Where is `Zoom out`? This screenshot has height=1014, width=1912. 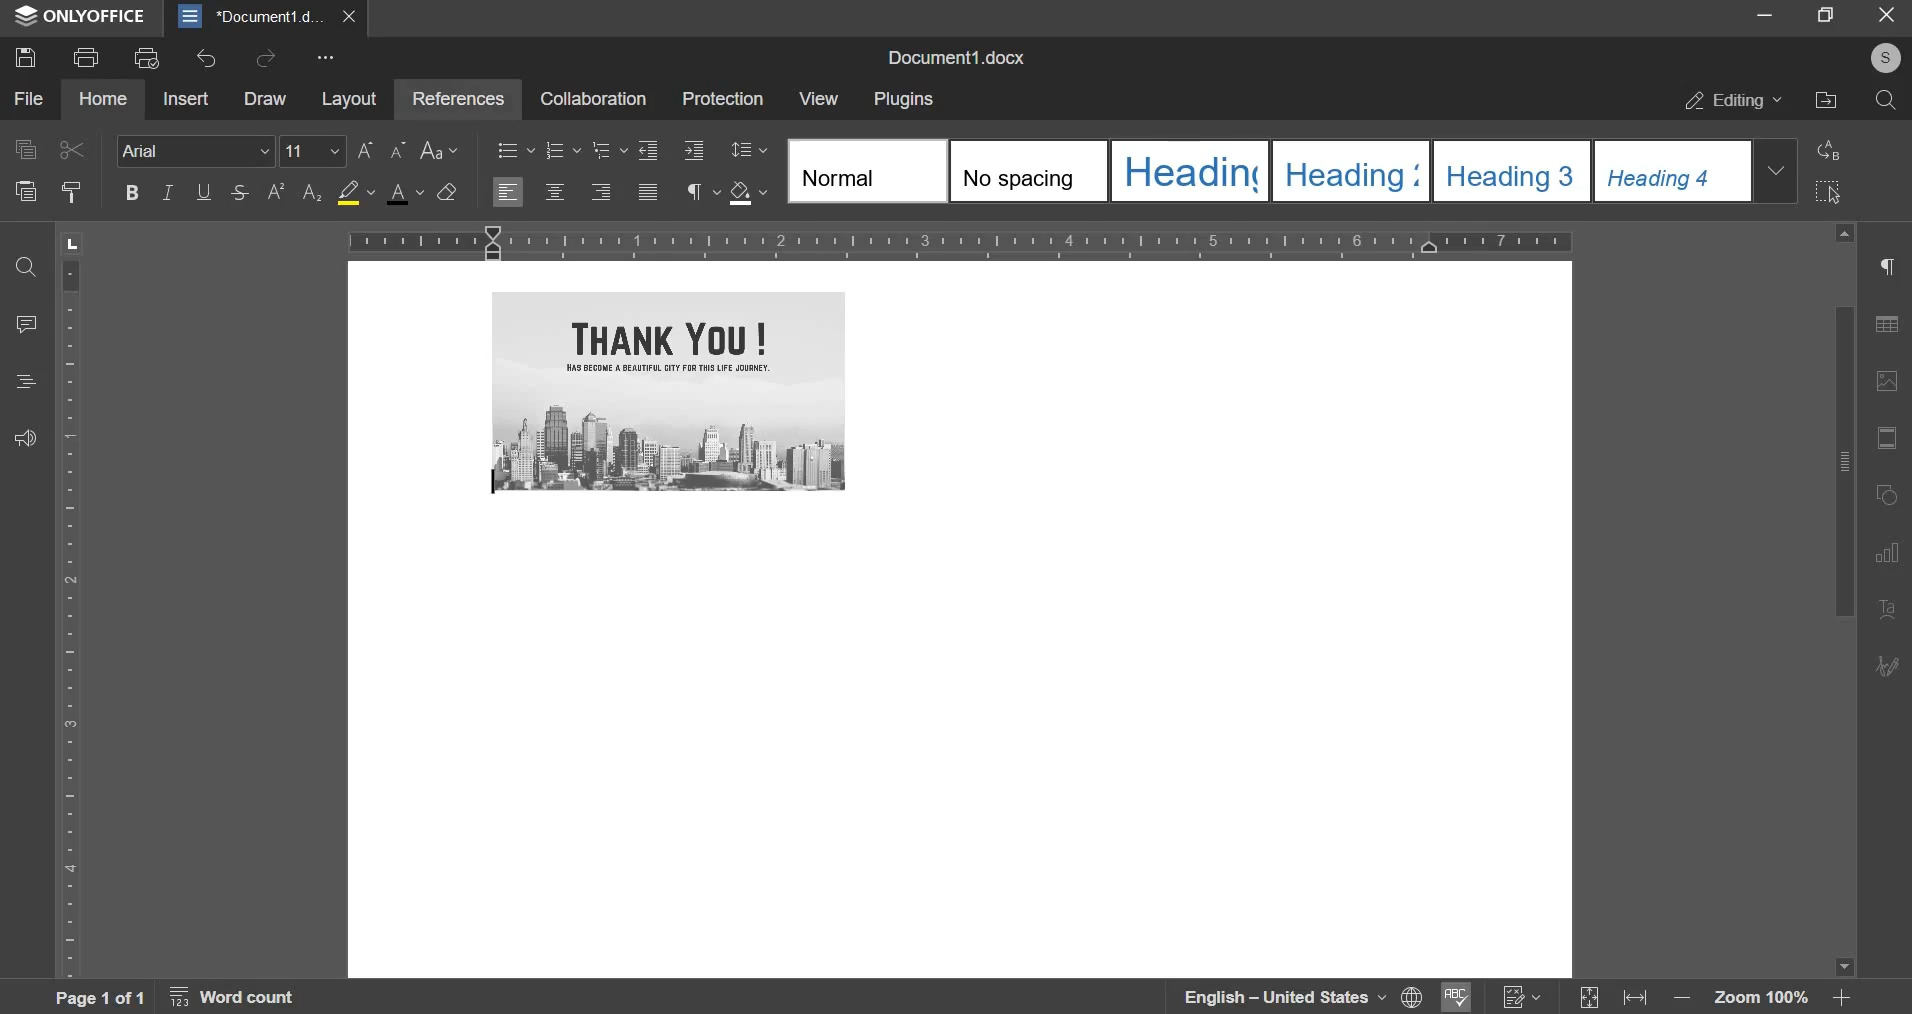 Zoom out is located at coordinates (1687, 1002).